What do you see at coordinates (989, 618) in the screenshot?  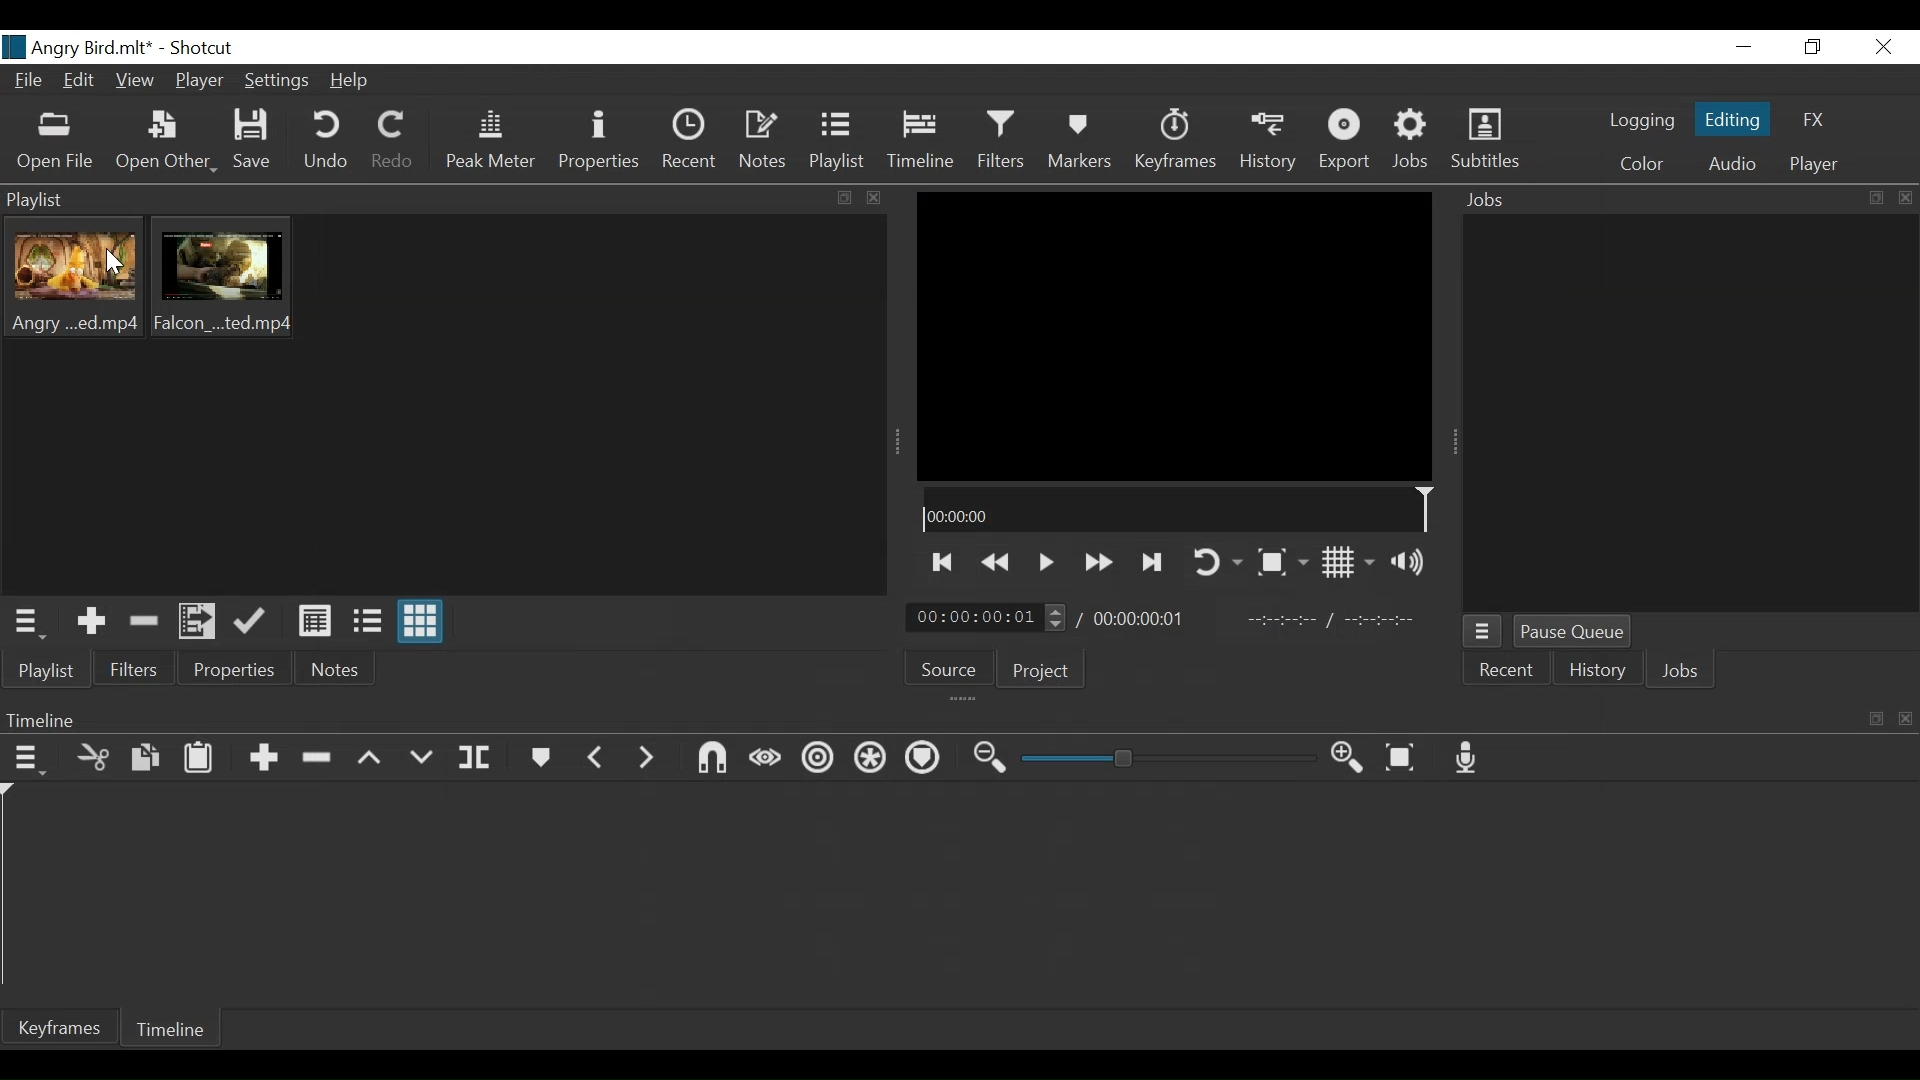 I see `Current position` at bounding box center [989, 618].